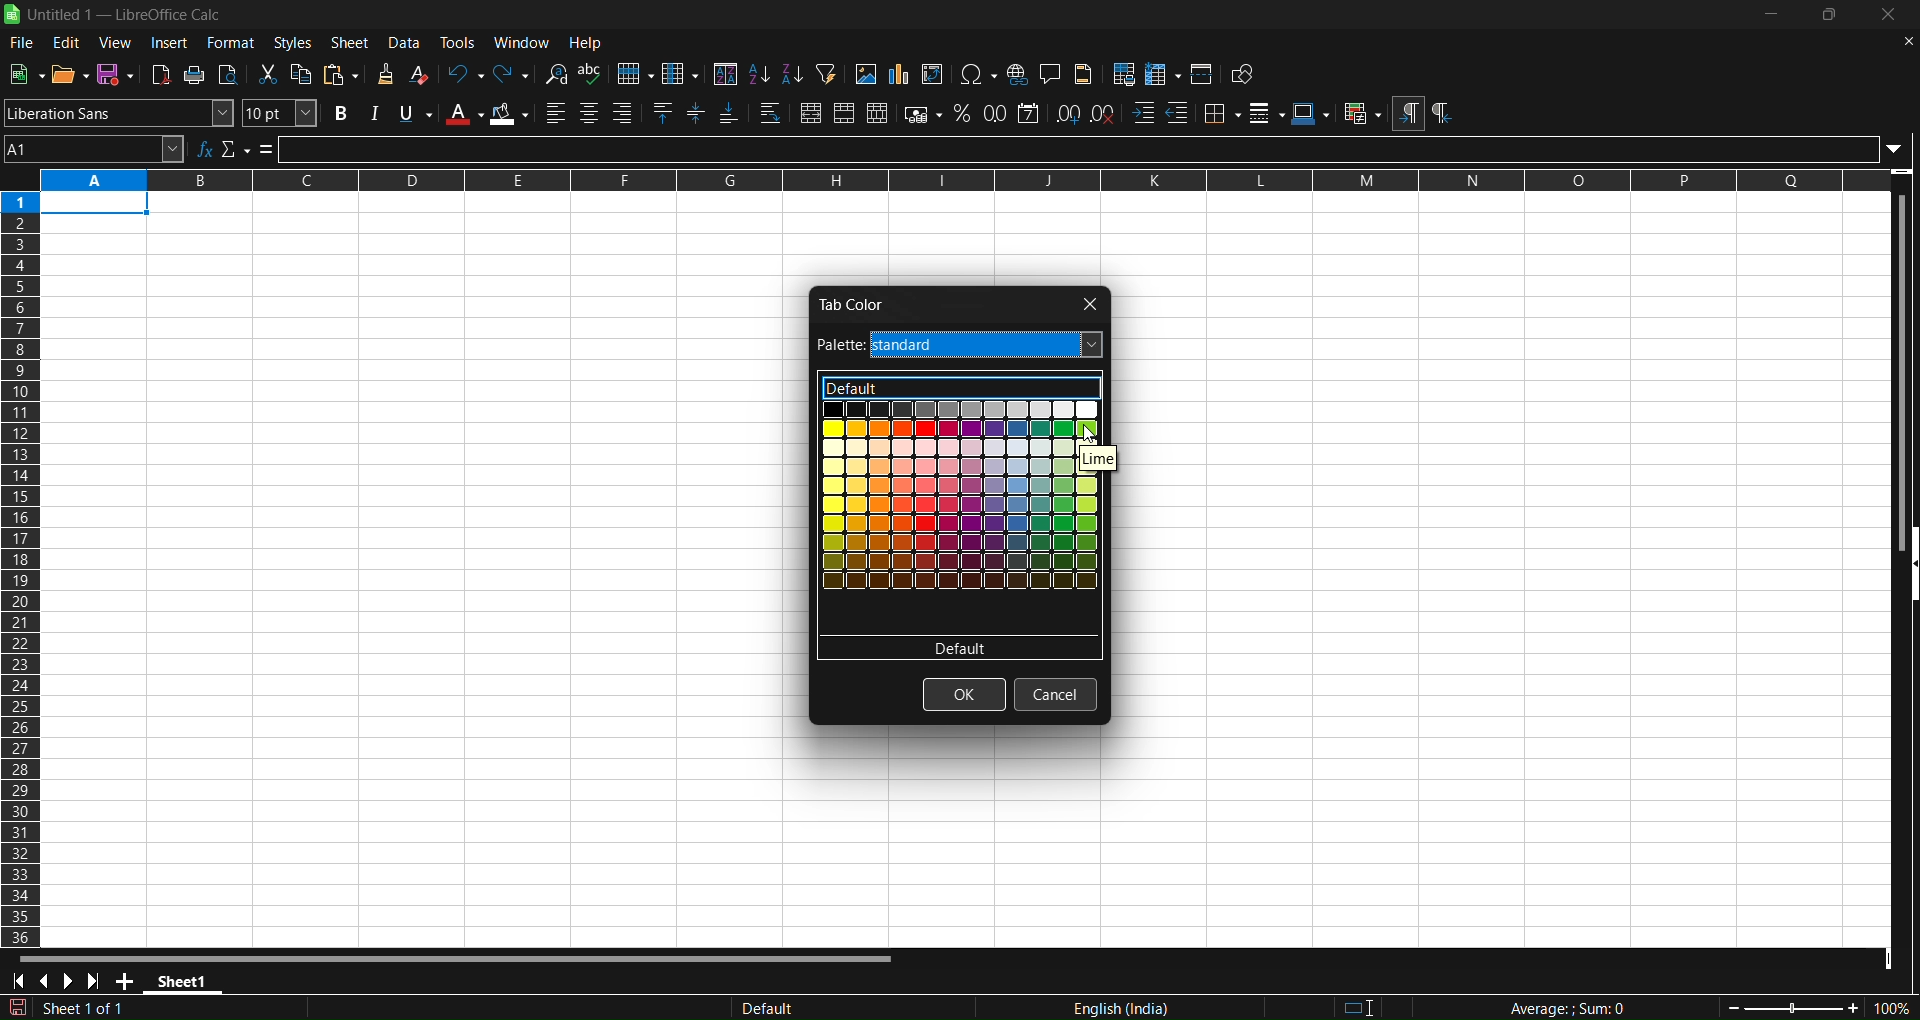 The image size is (1920, 1020). What do you see at coordinates (1441, 114) in the screenshot?
I see `right to left` at bounding box center [1441, 114].